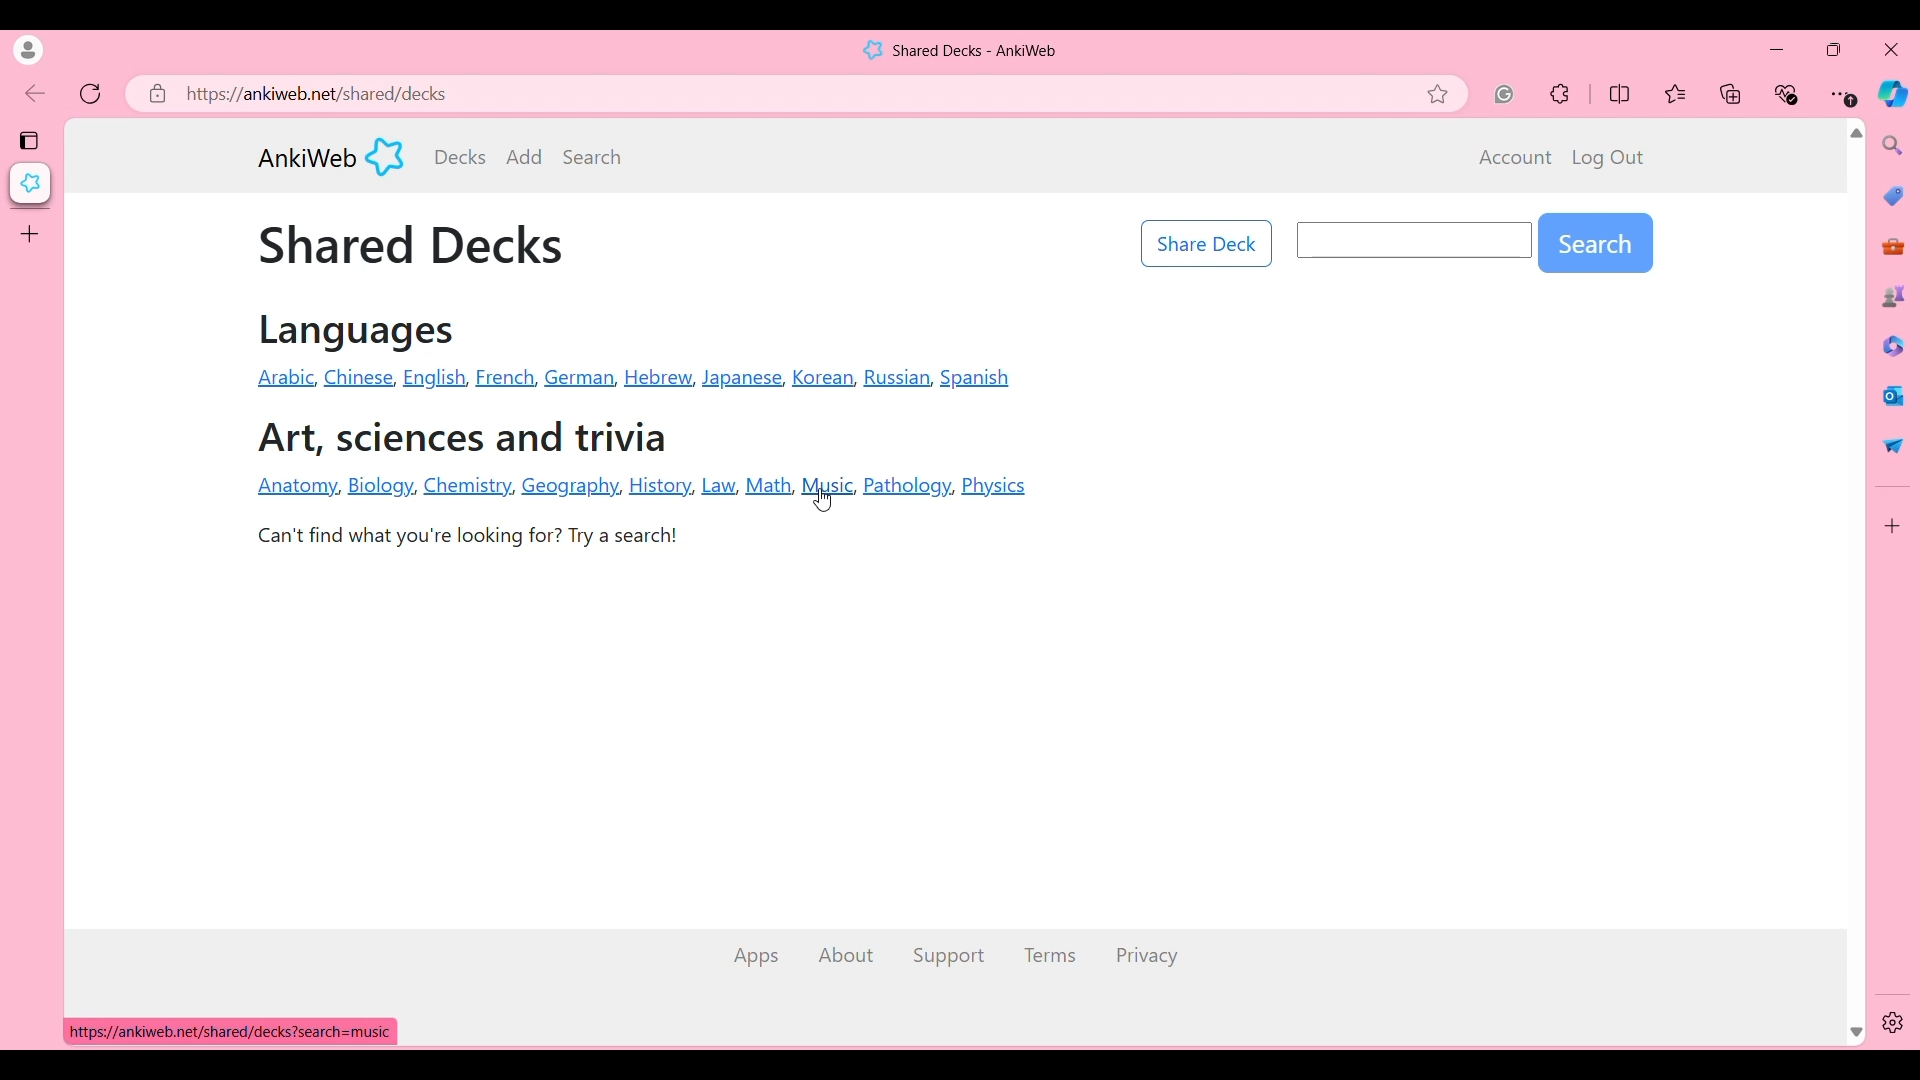 The image size is (1920, 1080). What do you see at coordinates (31, 139) in the screenshot?
I see `Tab actions menu` at bounding box center [31, 139].